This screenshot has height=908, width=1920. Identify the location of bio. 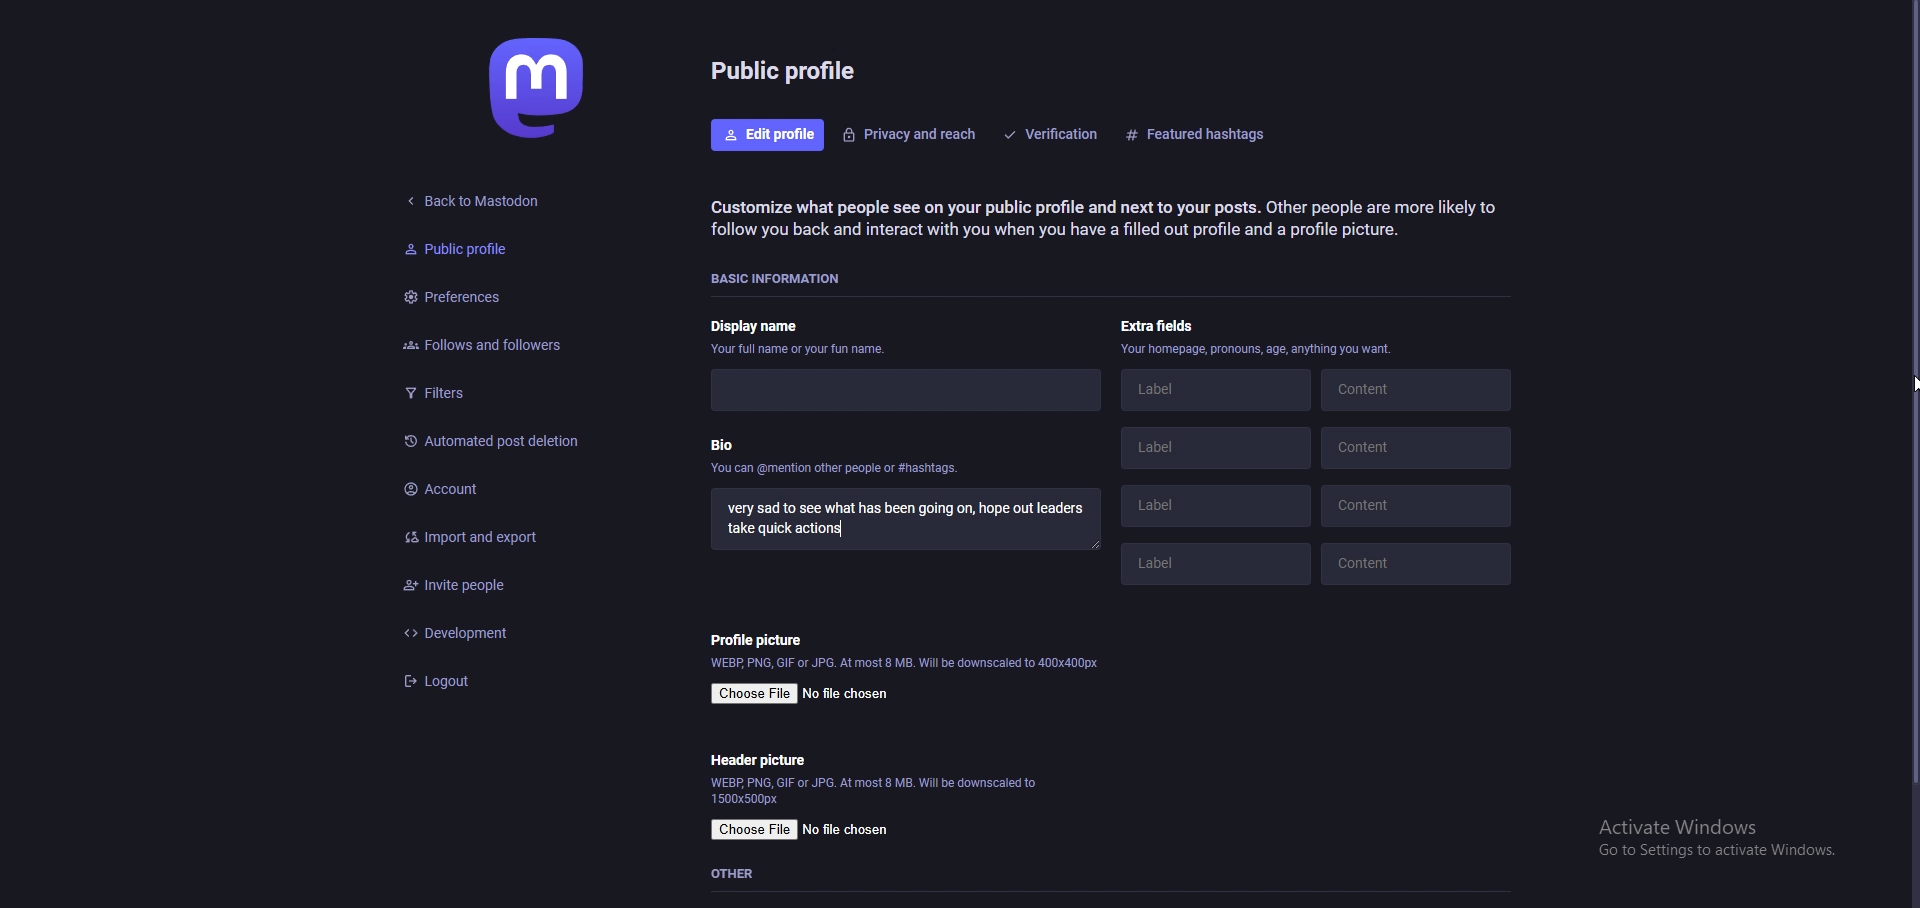
(900, 518).